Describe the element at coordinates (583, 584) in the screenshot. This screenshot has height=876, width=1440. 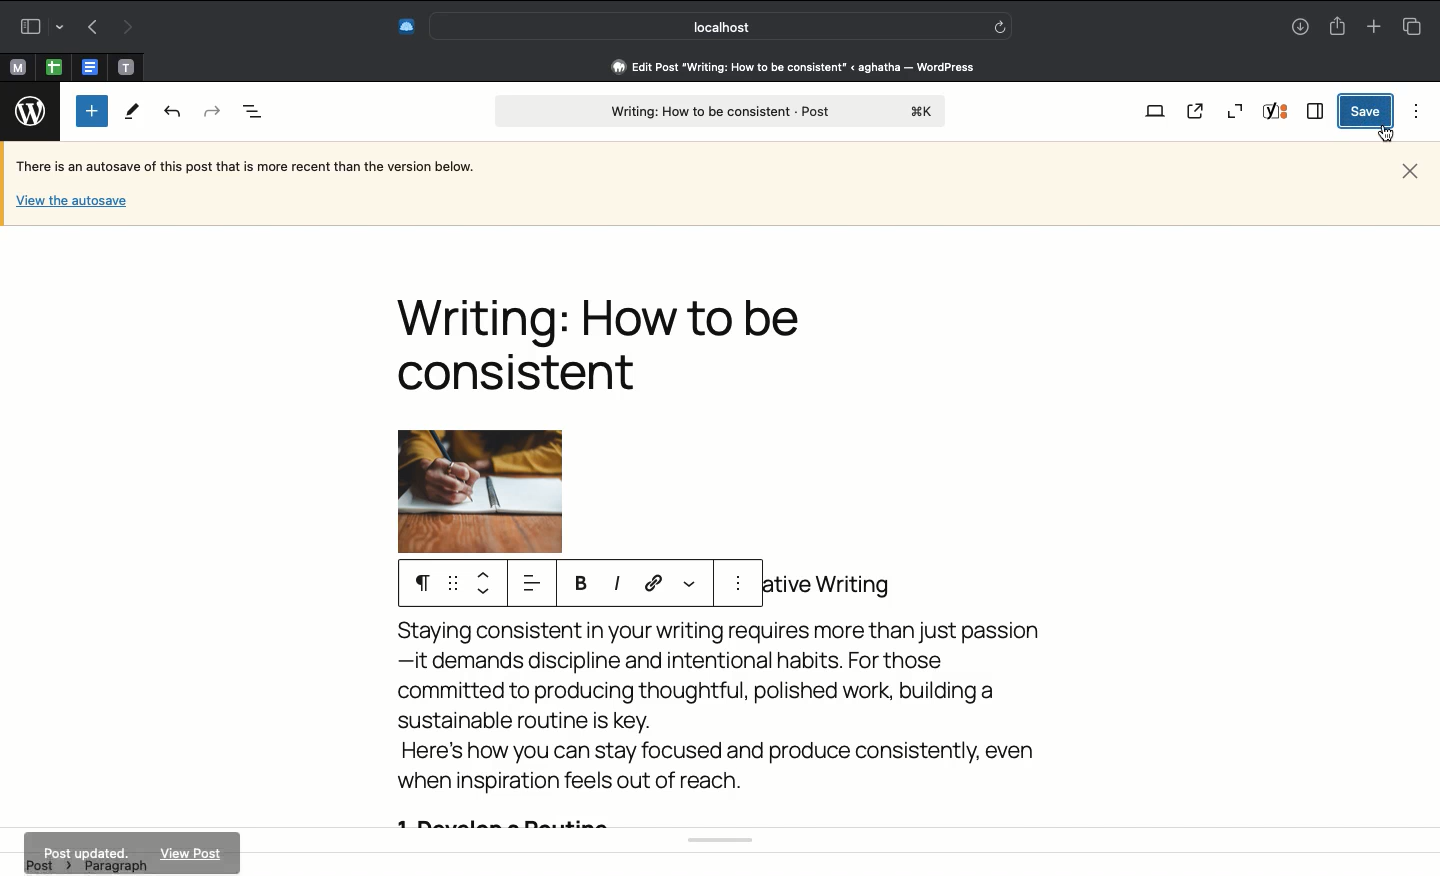
I see `Bold` at that location.